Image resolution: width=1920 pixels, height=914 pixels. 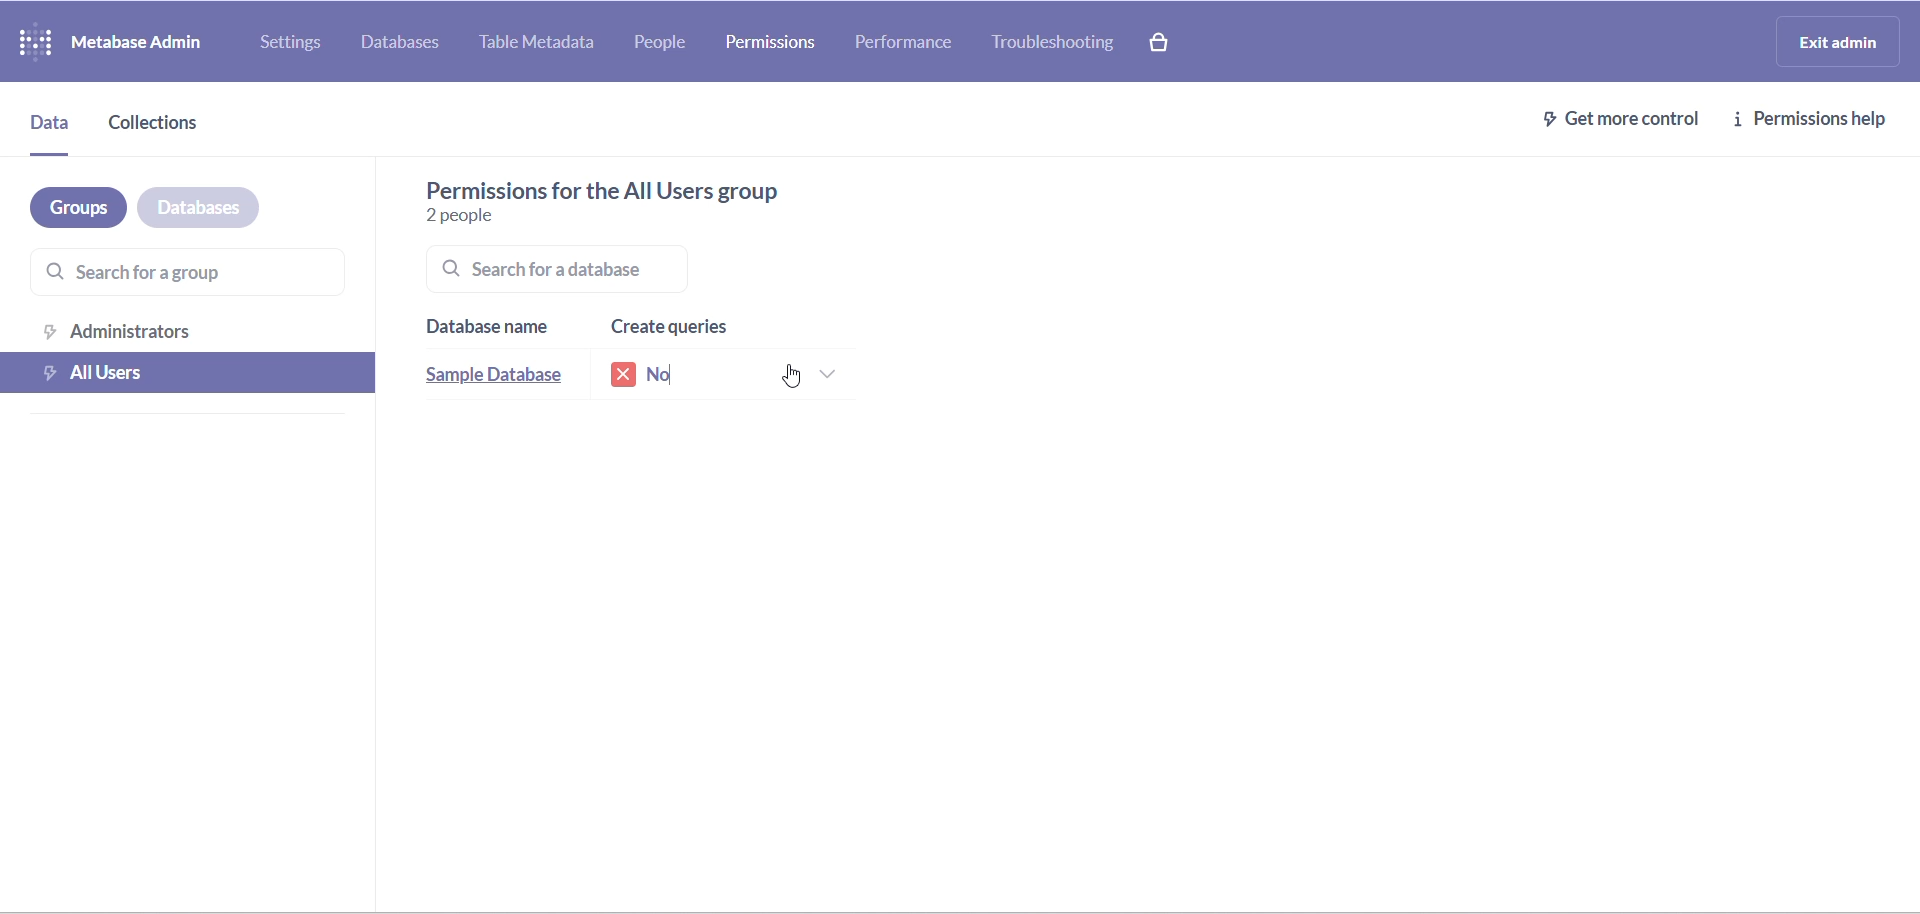 I want to click on exit admin logo, so click(x=1844, y=44).